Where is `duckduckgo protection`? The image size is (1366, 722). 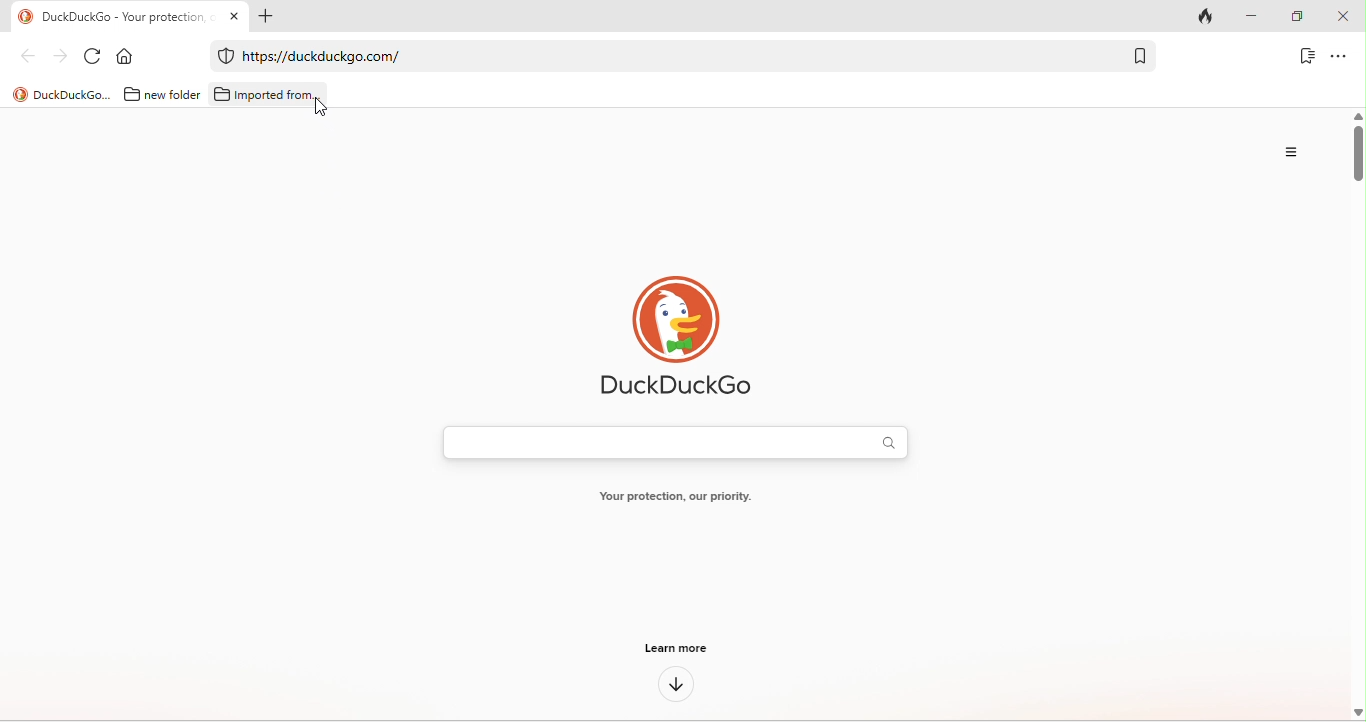
duckduckgo protection is located at coordinates (223, 56).